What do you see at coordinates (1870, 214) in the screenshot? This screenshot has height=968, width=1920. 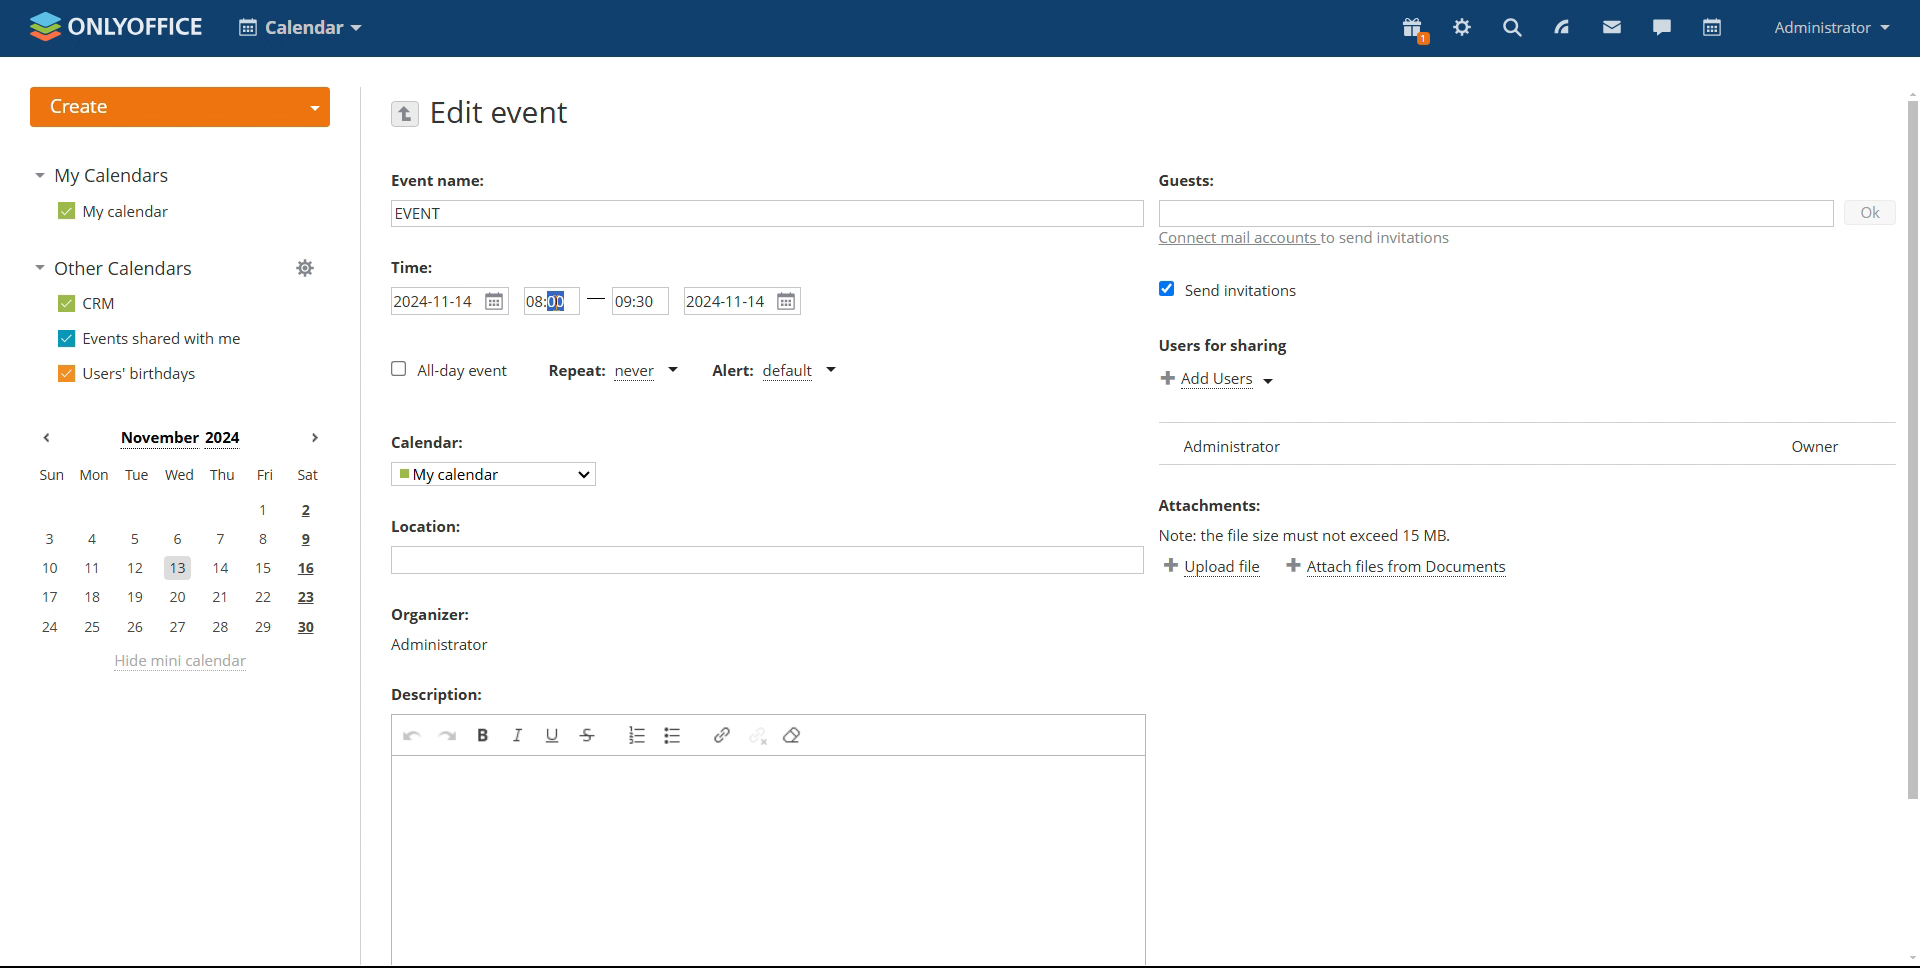 I see `ok` at bounding box center [1870, 214].